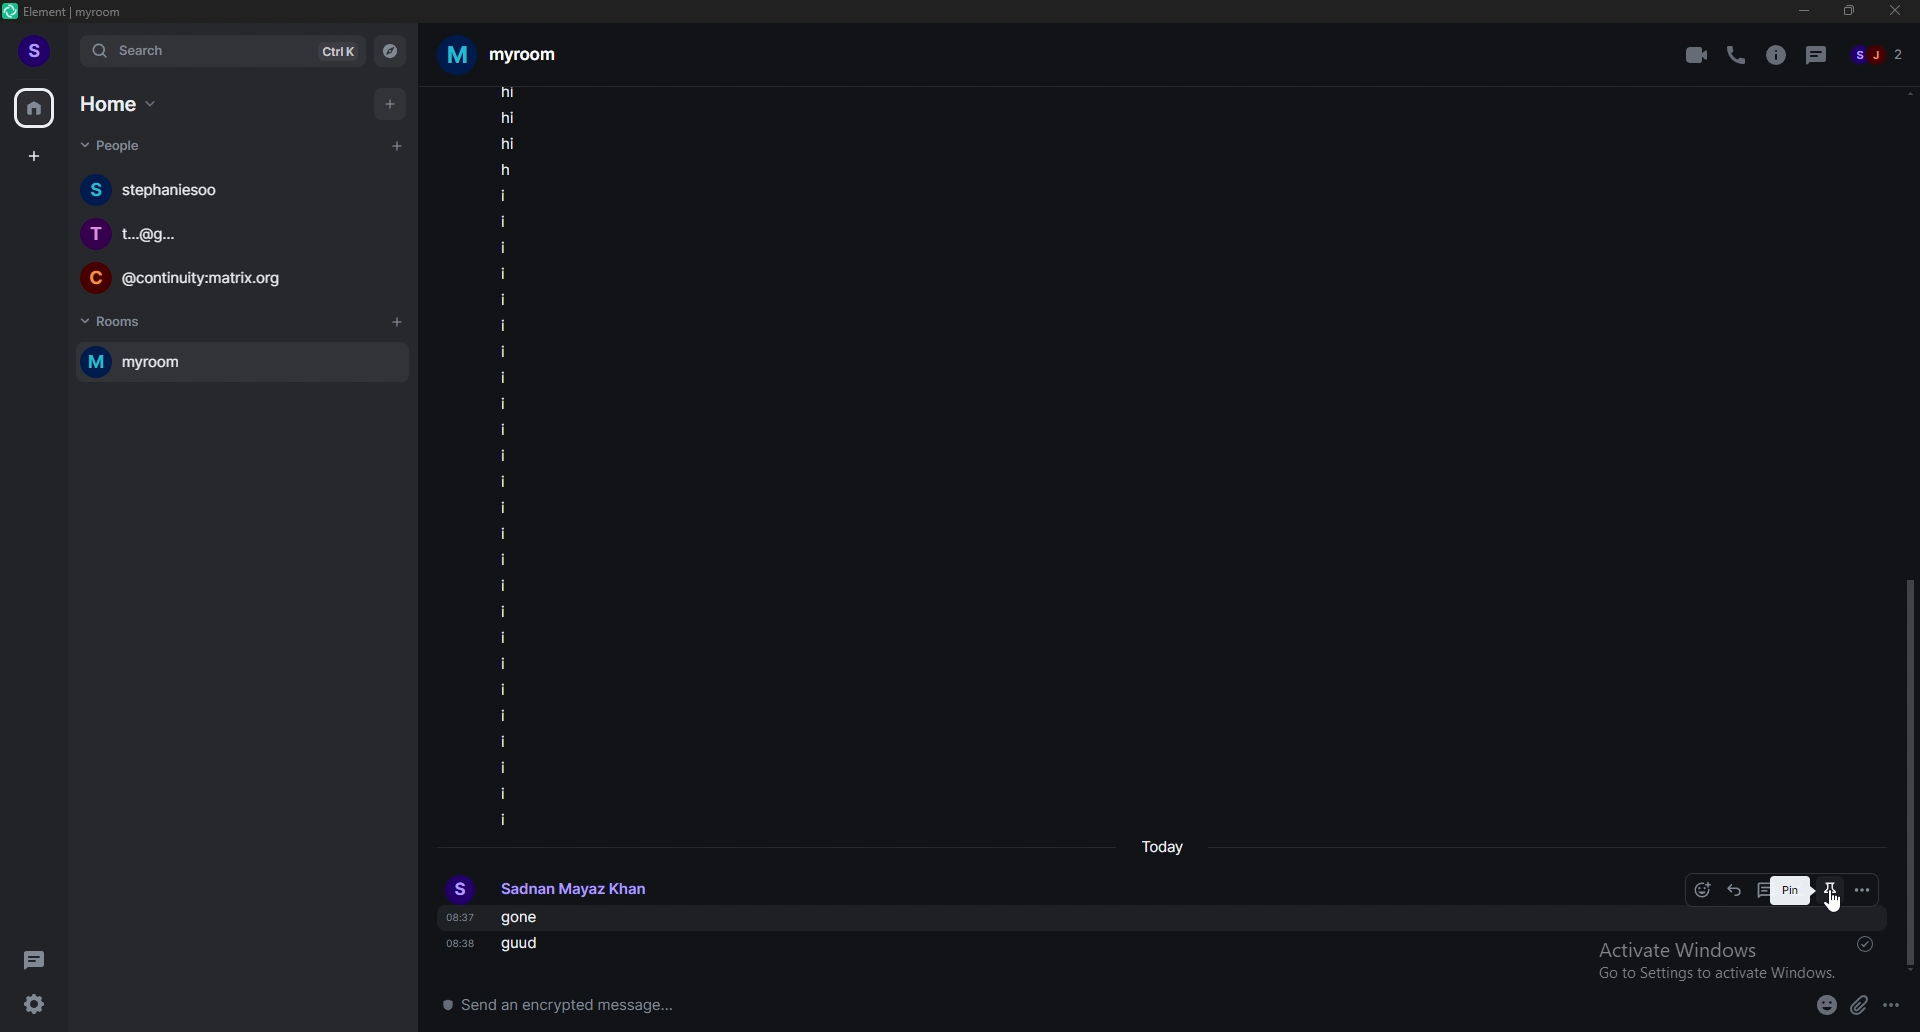 This screenshot has height=1032, width=1920. I want to click on people, so click(1884, 52).